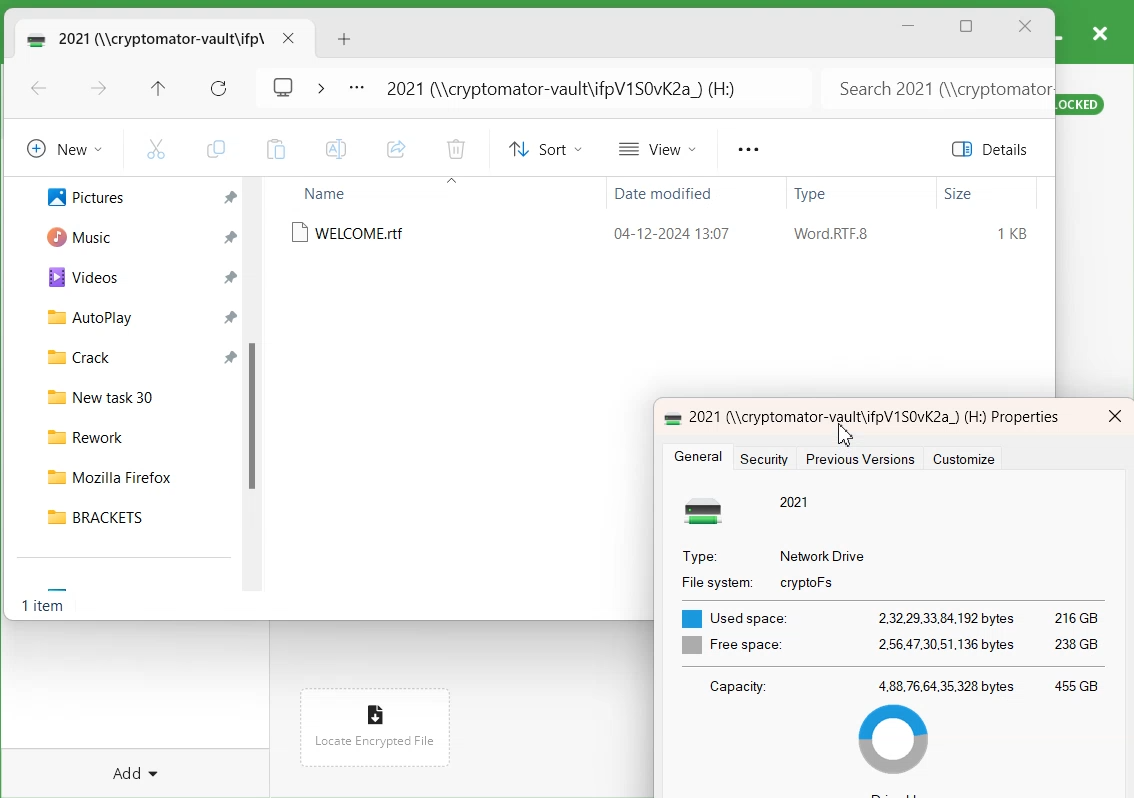  Describe the element at coordinates (284, 85) in the screenshot. I see `Logo` at that location.